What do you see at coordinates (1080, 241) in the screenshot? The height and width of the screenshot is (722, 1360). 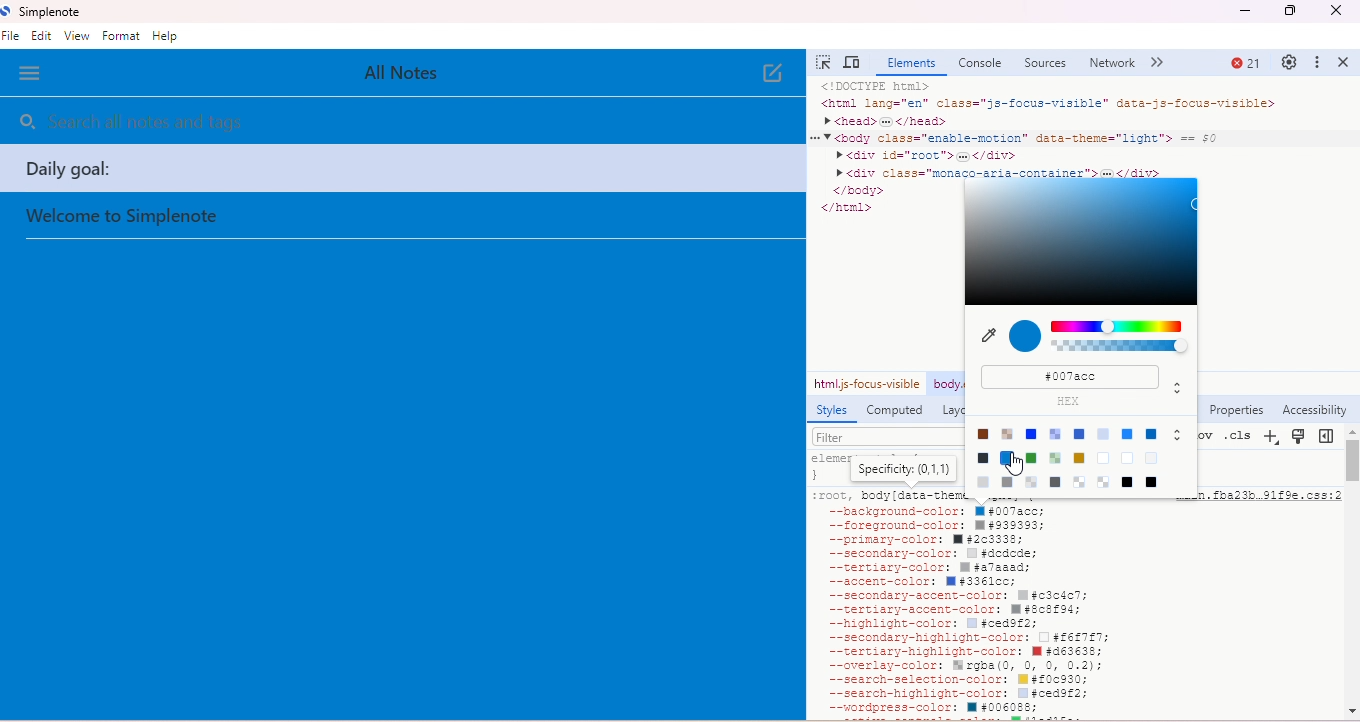 I see `select color` at bounding box center [1080, 241].